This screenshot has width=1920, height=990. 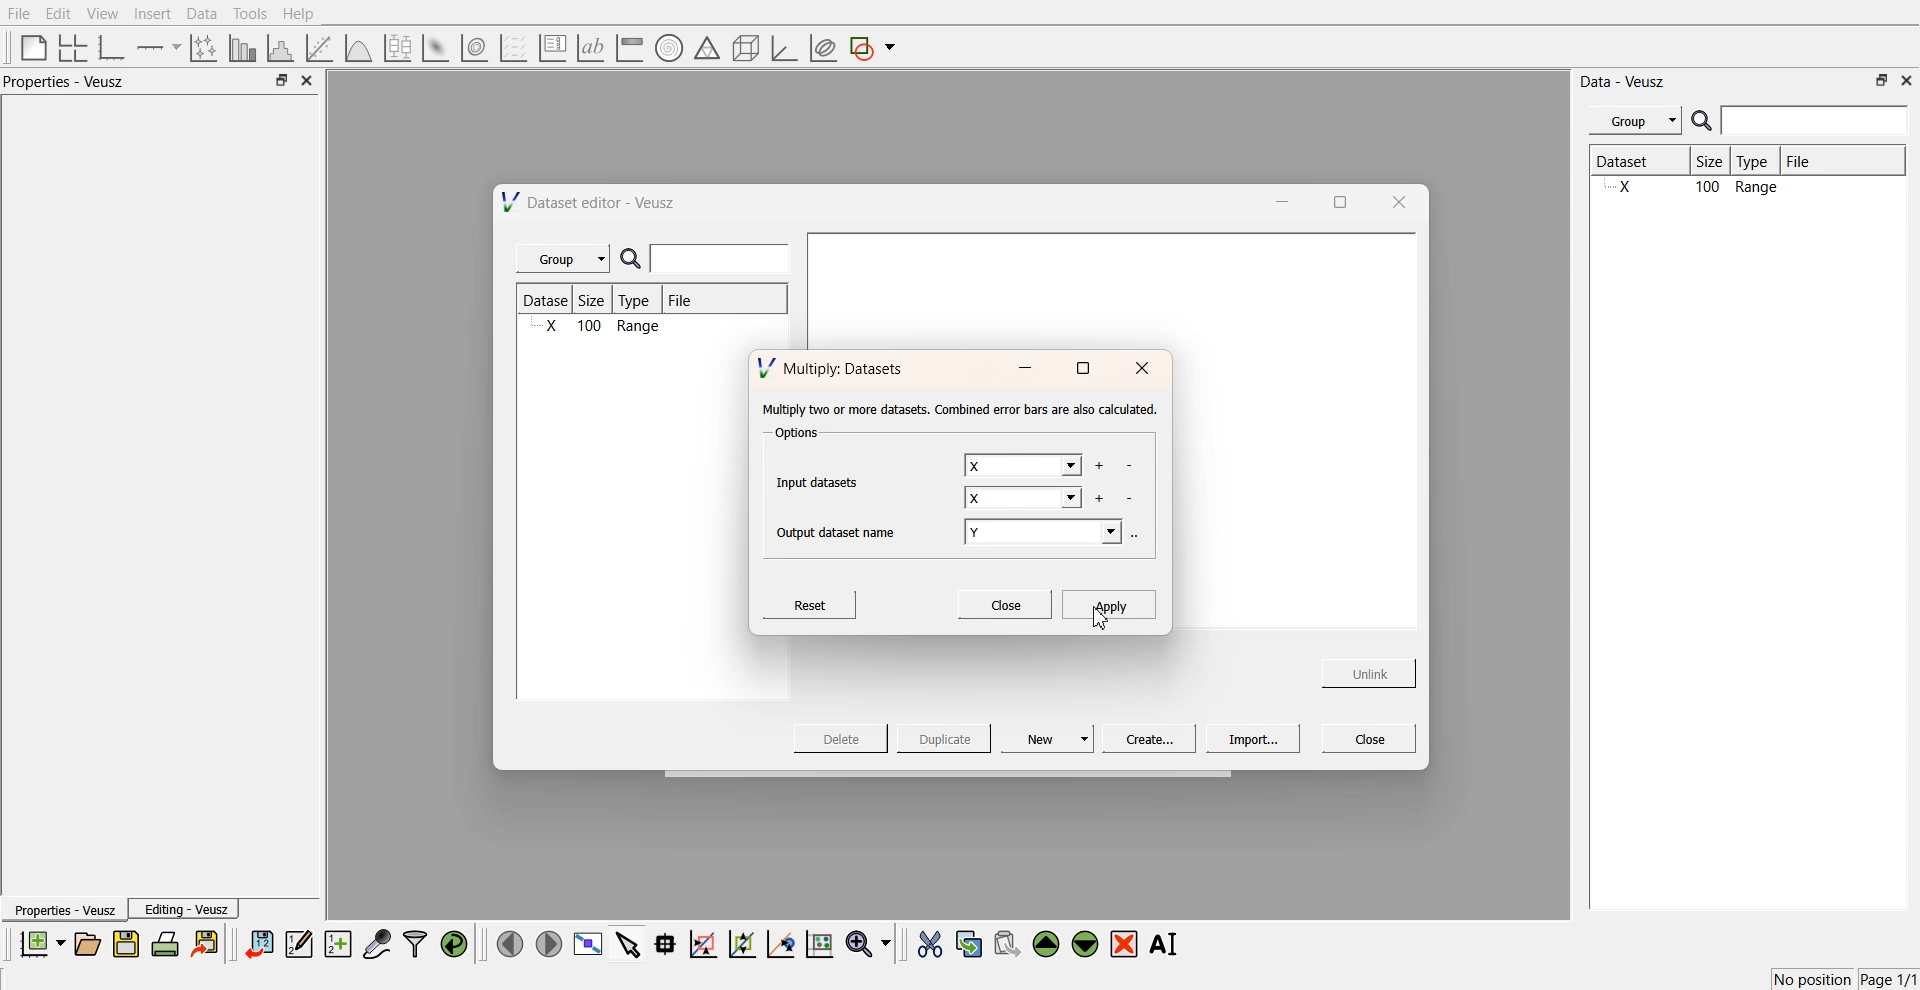 I want to click on edit and enter data points, so click(x=299, y=946).